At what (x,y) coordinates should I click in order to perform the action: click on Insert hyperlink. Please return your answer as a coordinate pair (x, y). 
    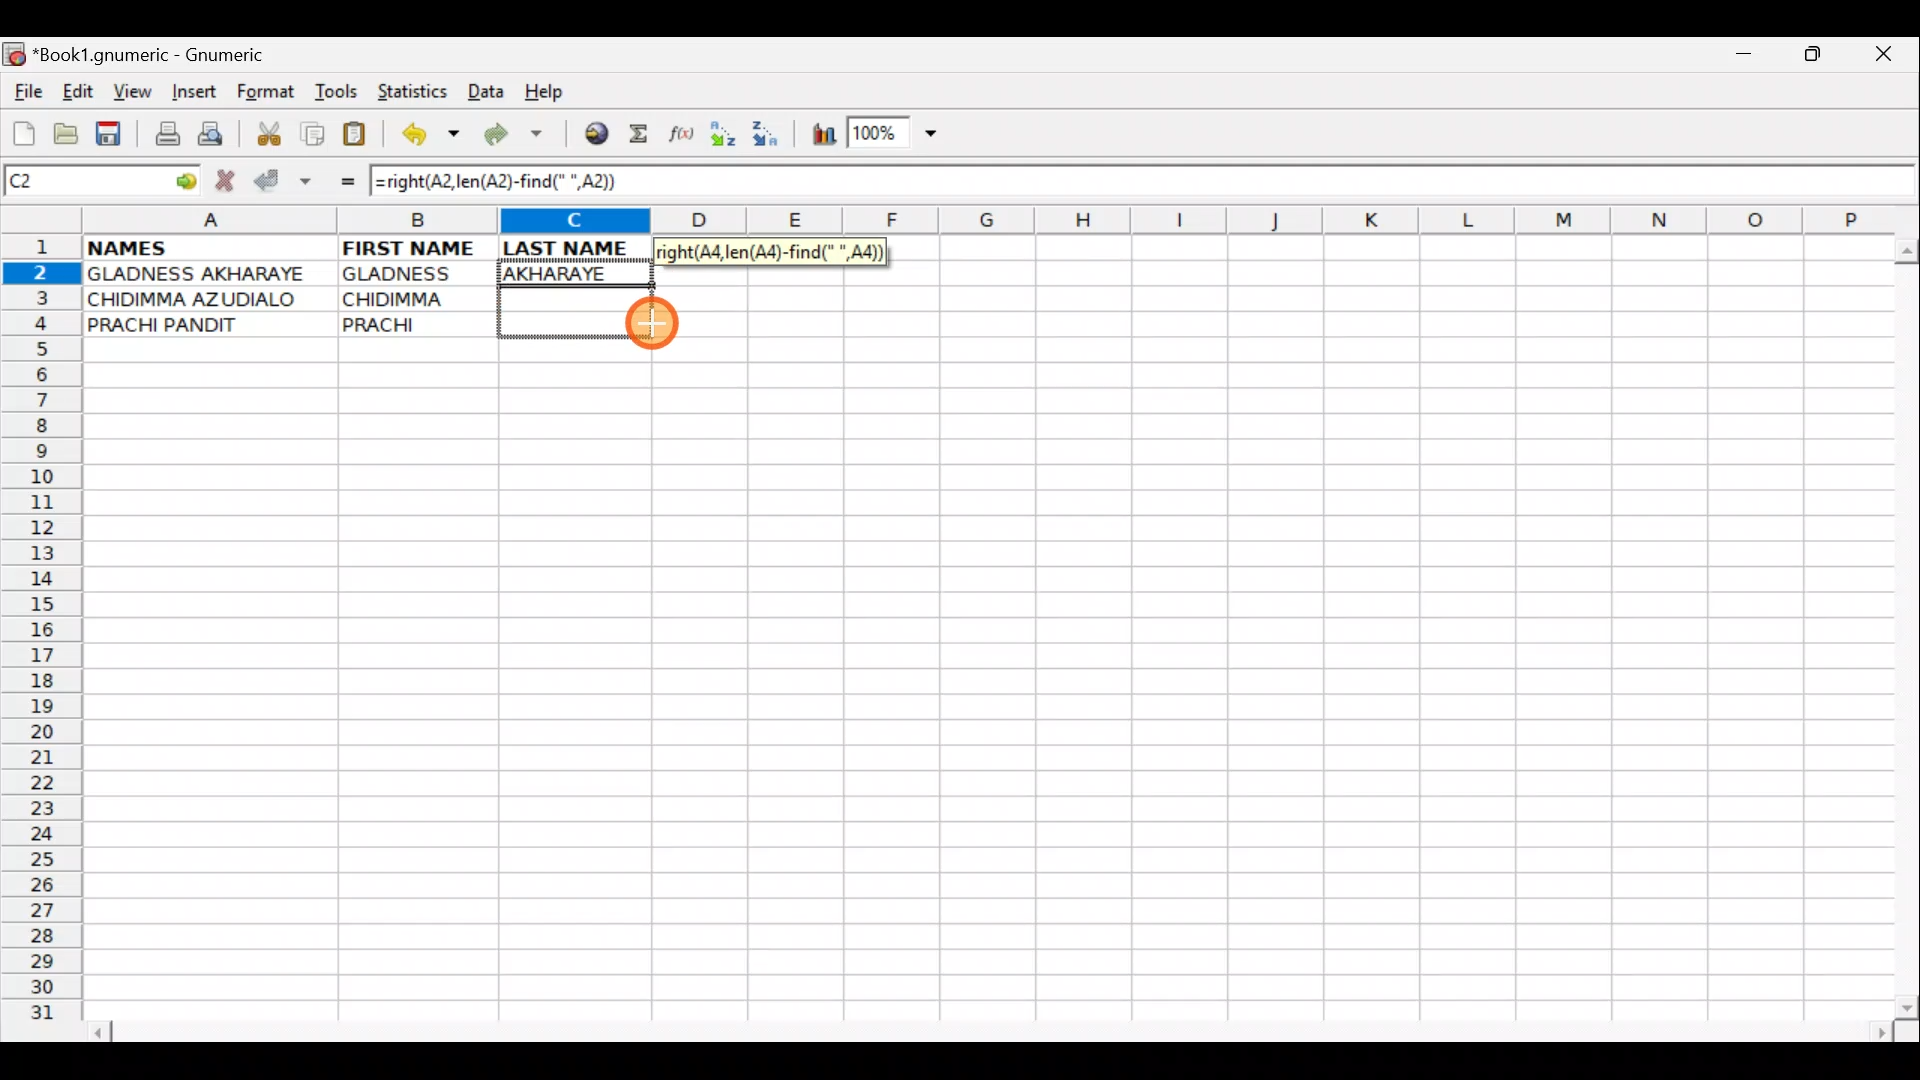
    Looking at the image, I should click on (593, 135).